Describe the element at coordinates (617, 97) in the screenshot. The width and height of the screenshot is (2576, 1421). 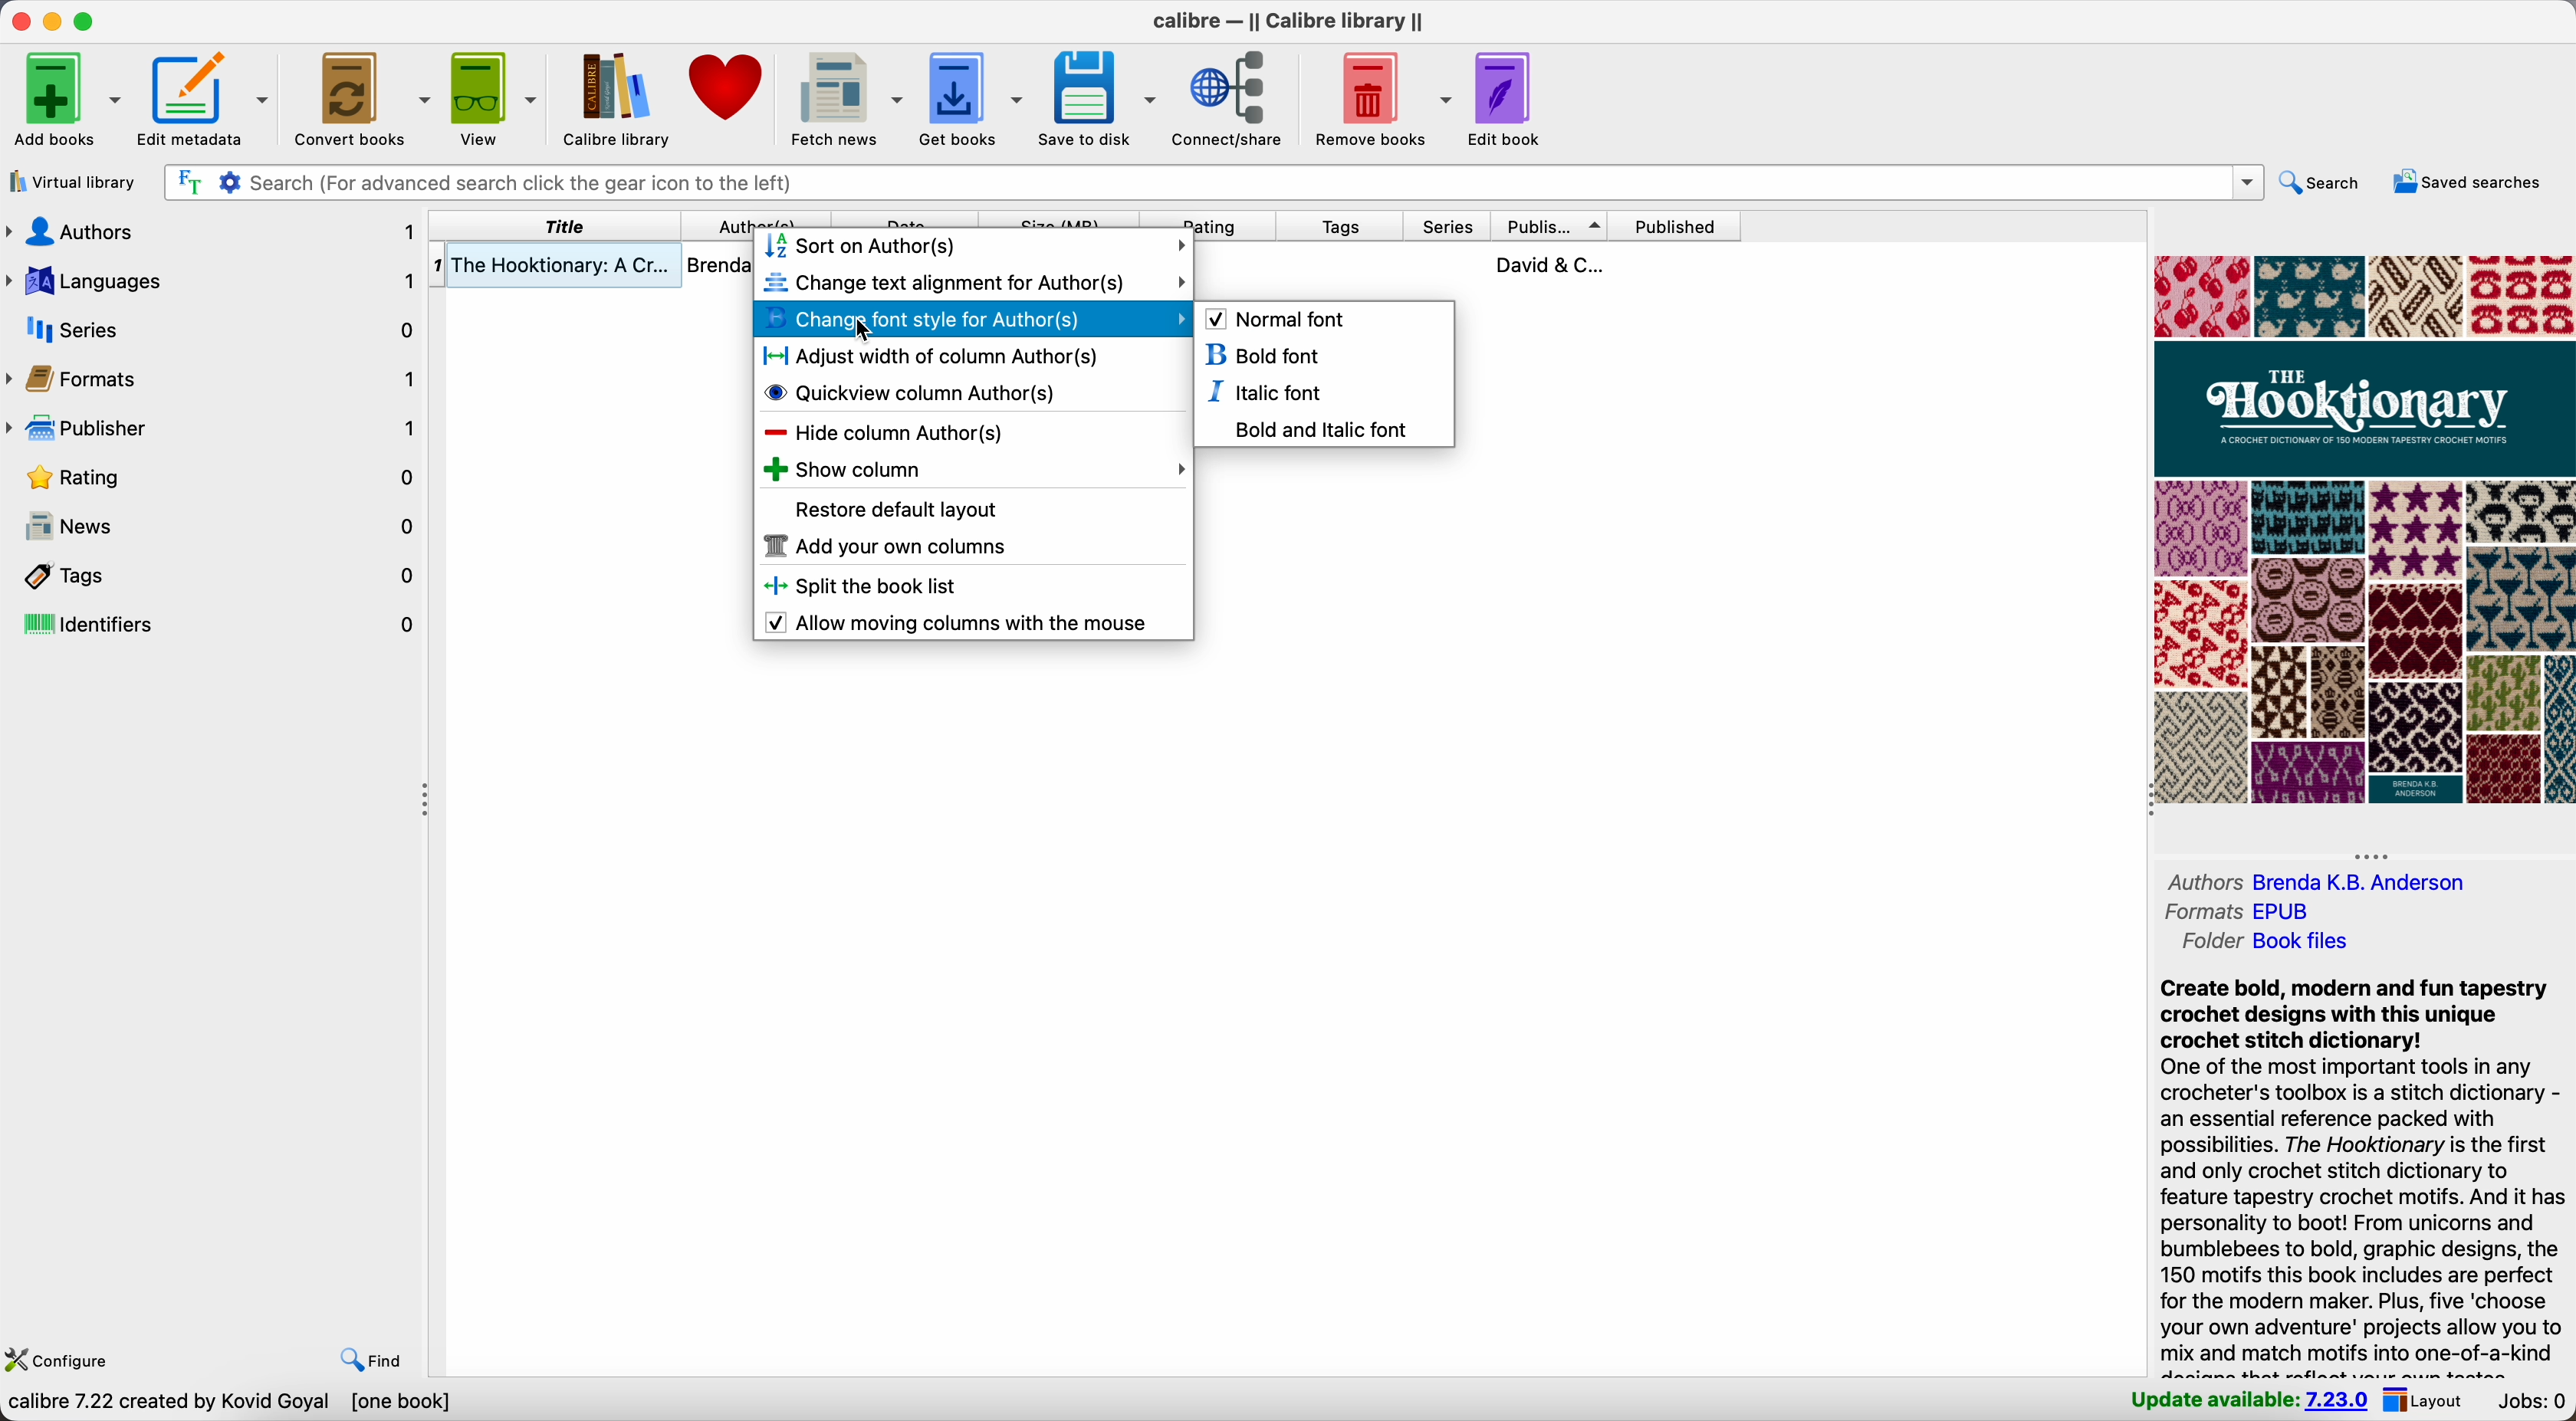
I see `Calibre library` at that location.